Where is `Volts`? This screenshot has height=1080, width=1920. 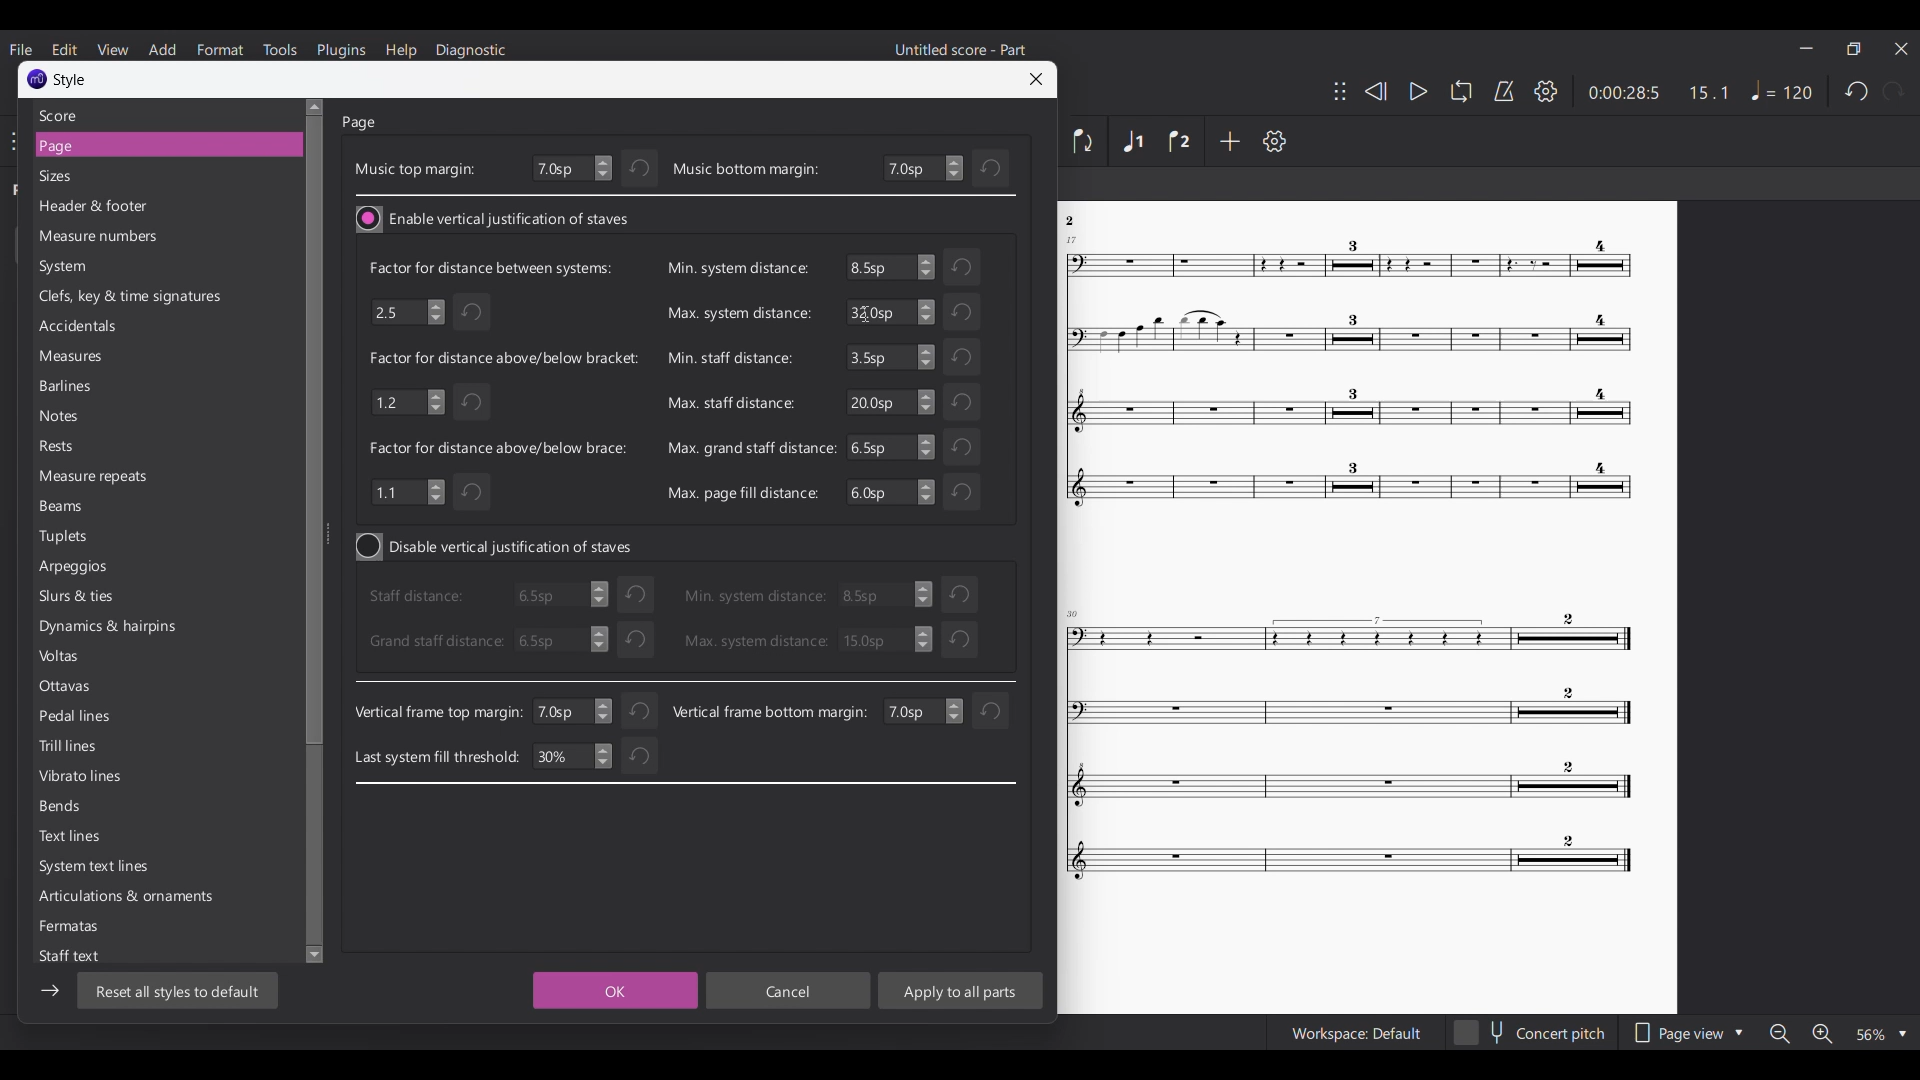 Volts is located at coordinates (104, 659).